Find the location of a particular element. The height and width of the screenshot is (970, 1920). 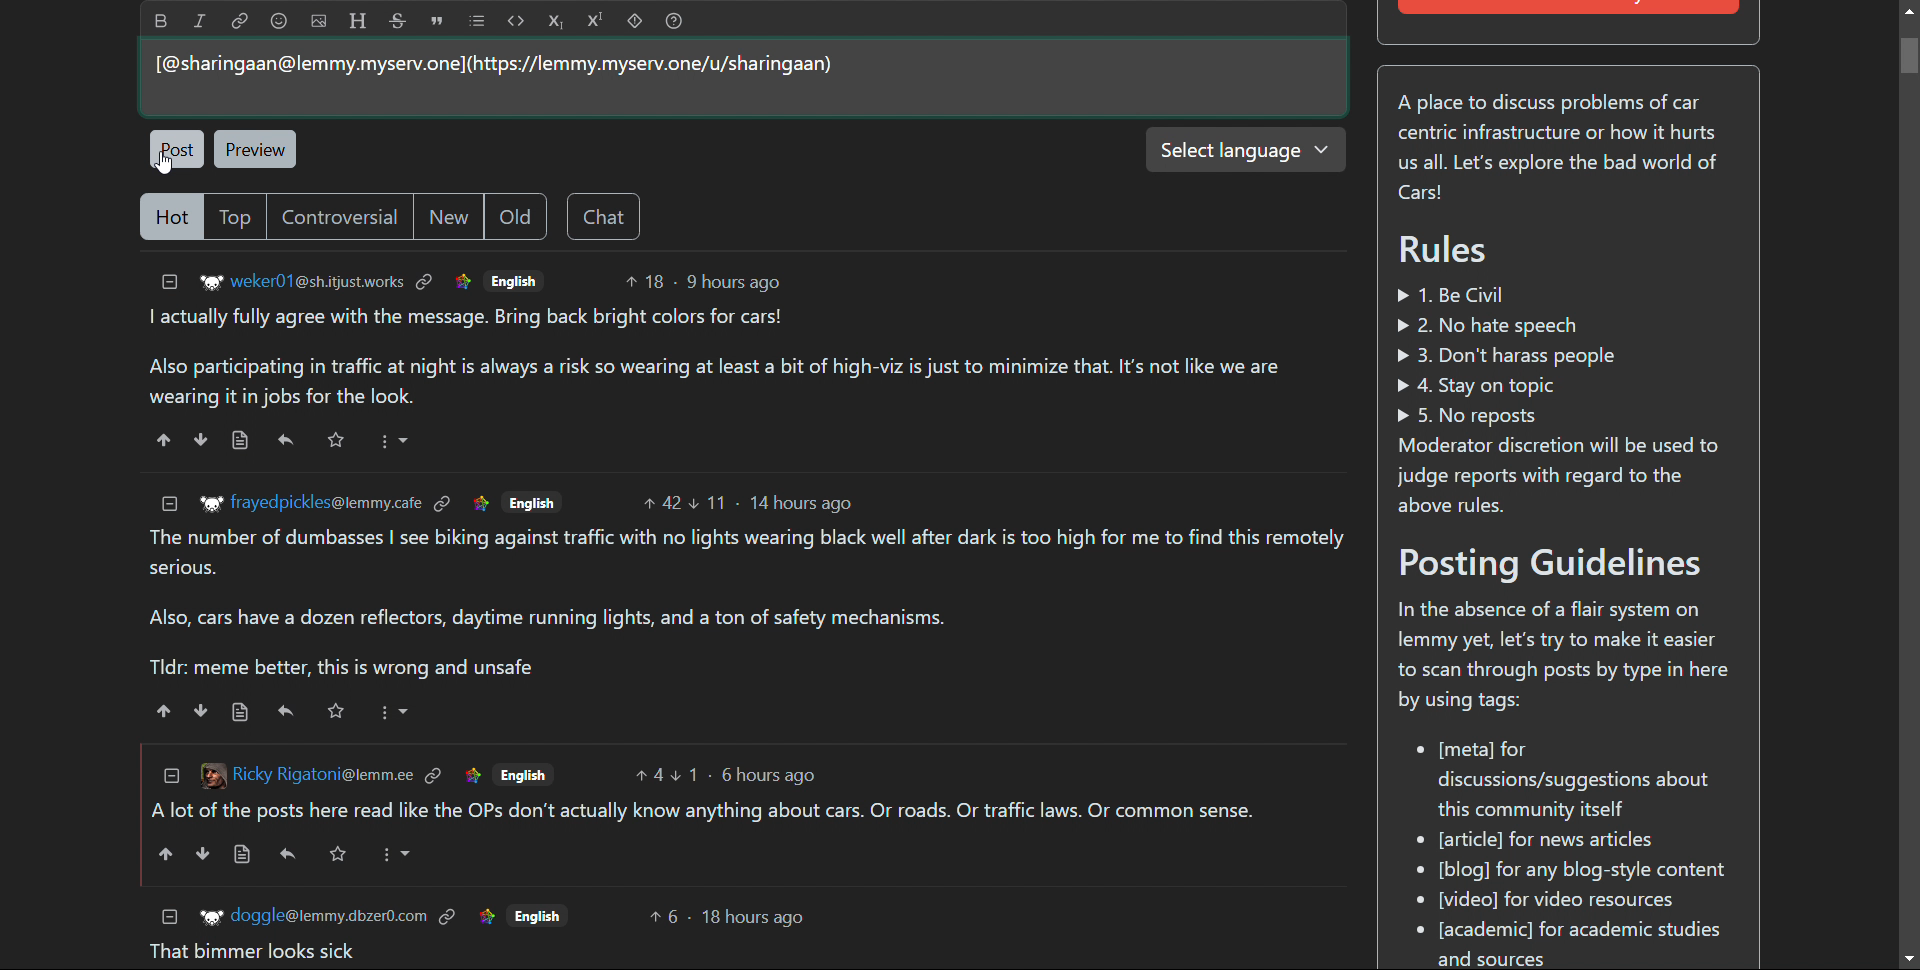

bold is located at coordinates (161, 21).